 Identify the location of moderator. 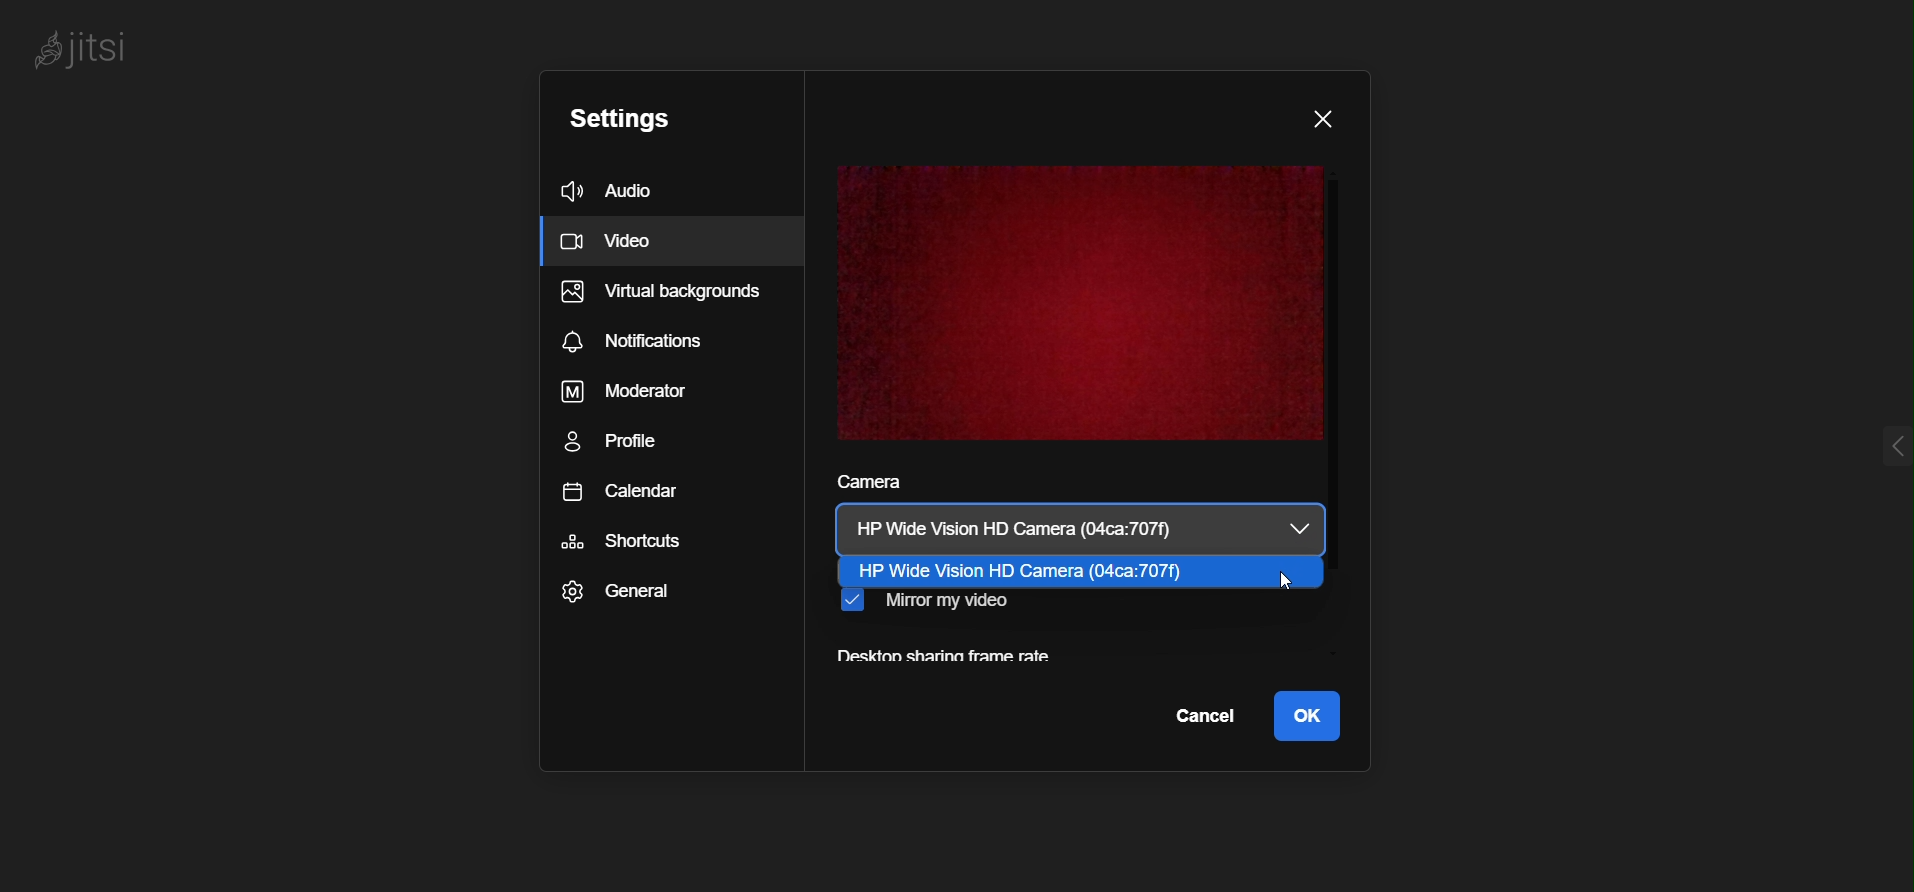
(640, 394).